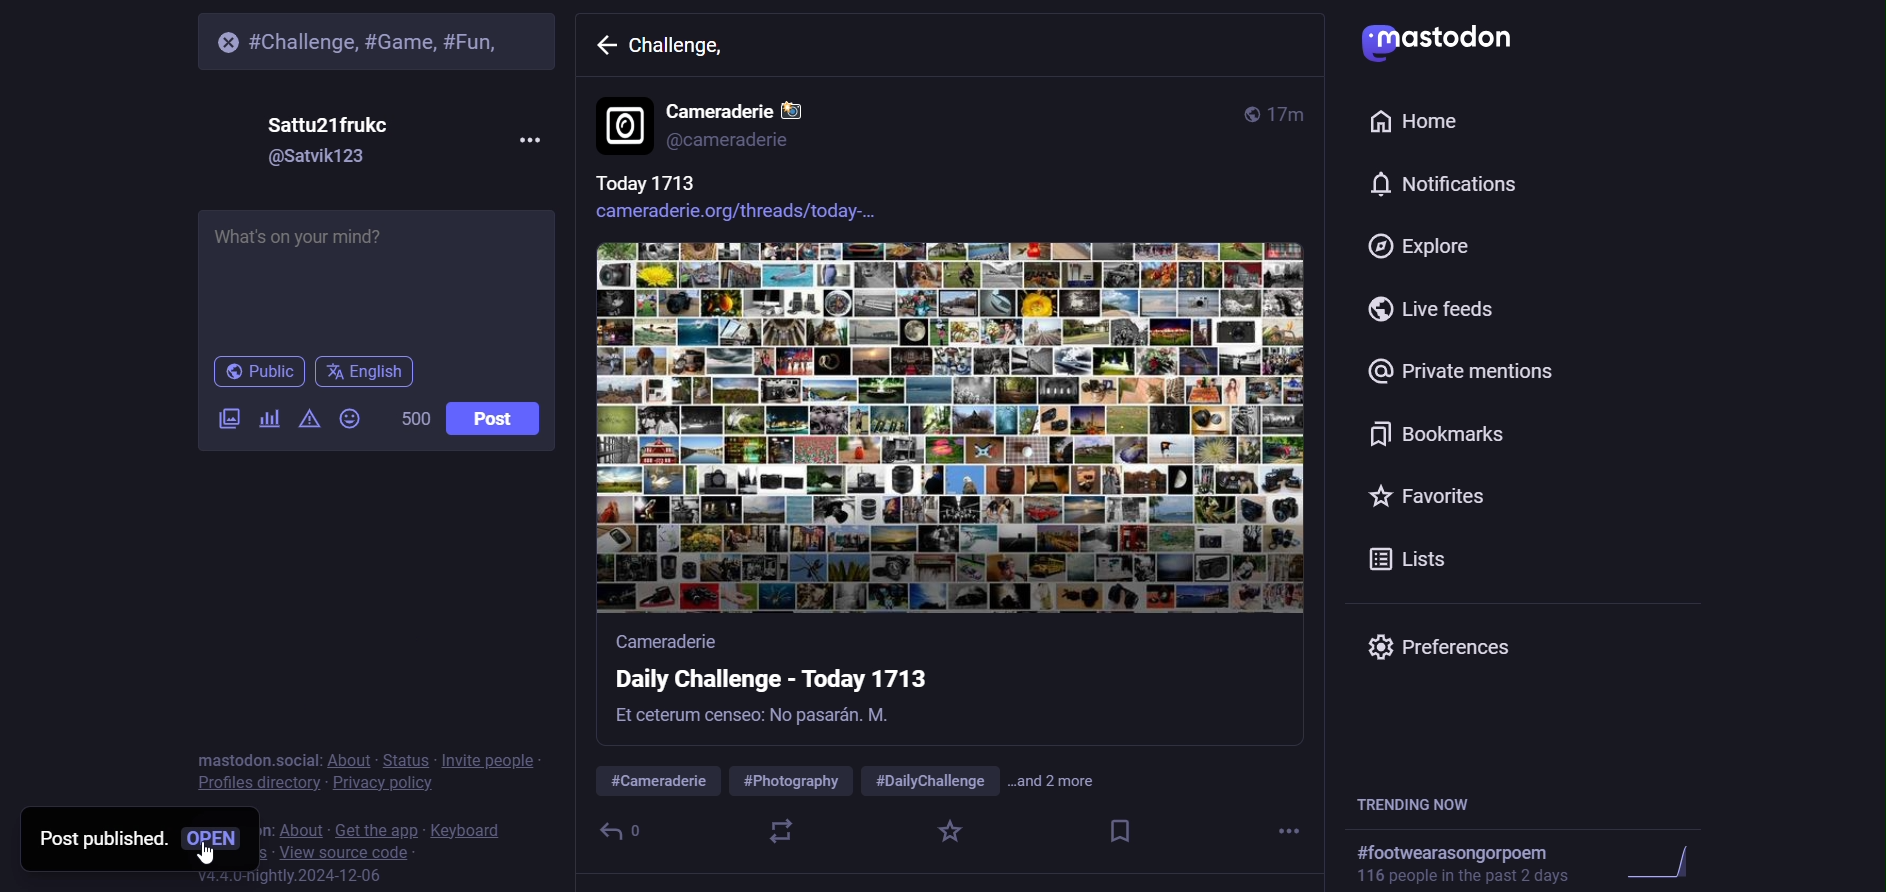  Describe the element at coordinates (324, 159) in the screenshot. I see `@Satvik123` at that location.